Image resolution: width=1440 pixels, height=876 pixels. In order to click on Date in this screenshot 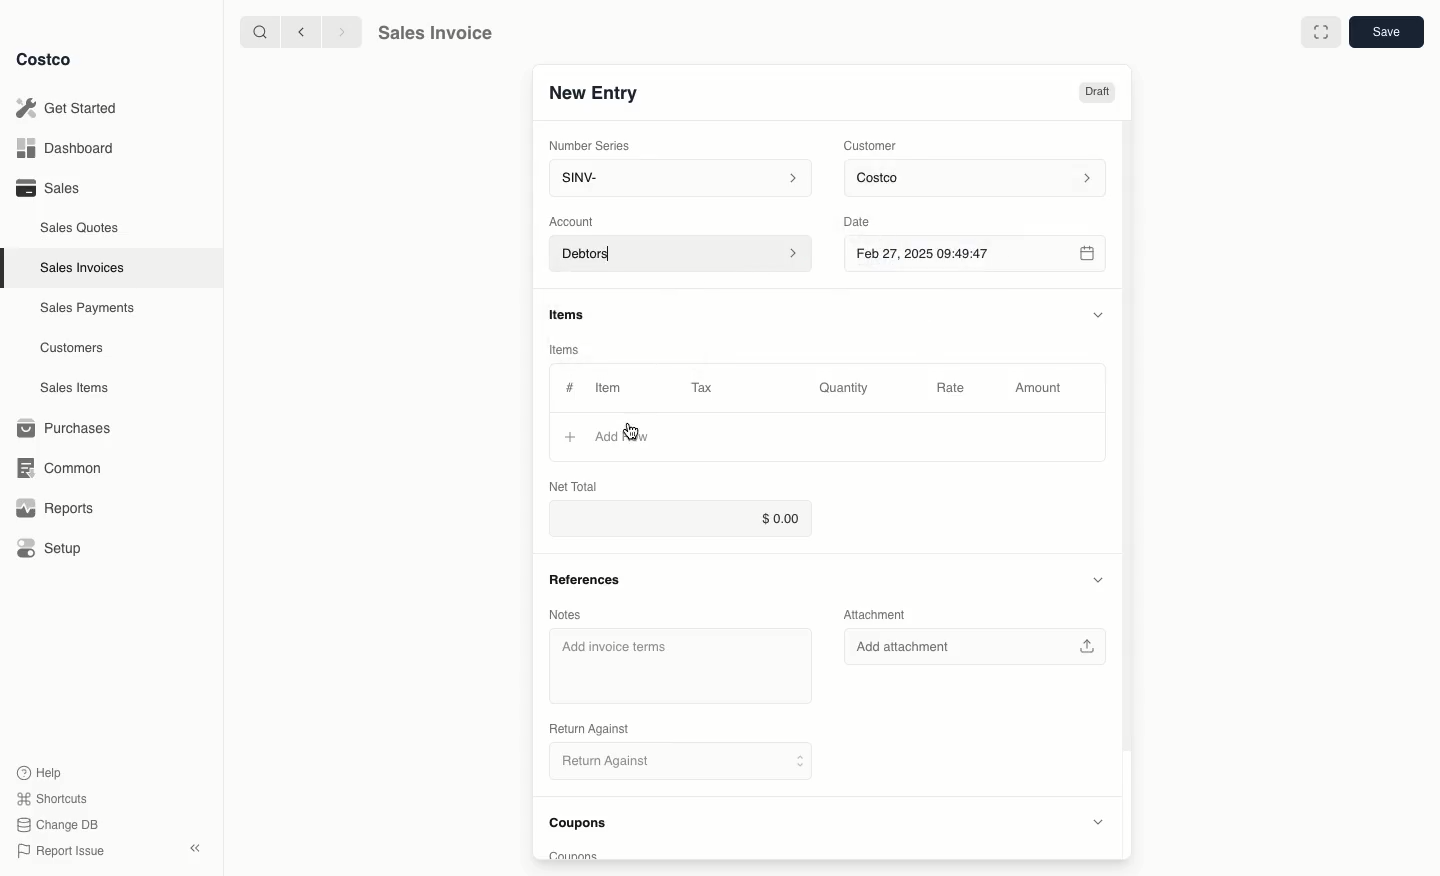, I will do `click(873, 219)`.